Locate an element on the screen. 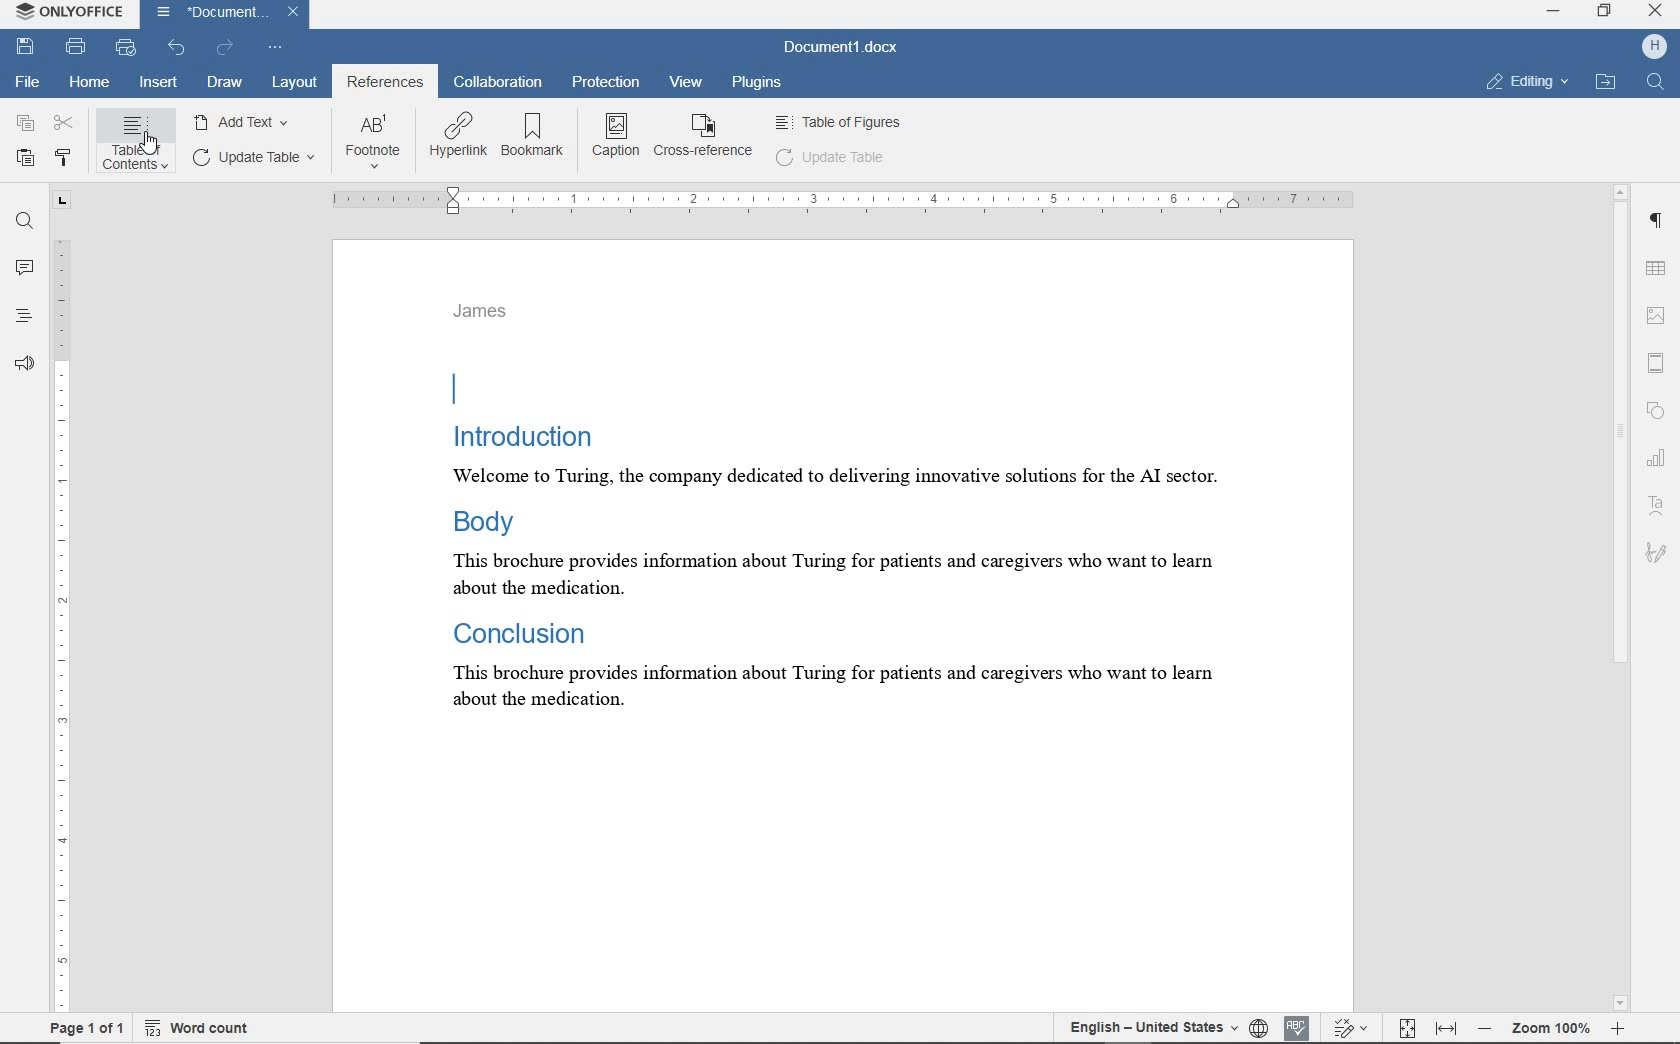 The width and height of the screenshot is (1680, 1044). copy is located at coordinates (23, 124).